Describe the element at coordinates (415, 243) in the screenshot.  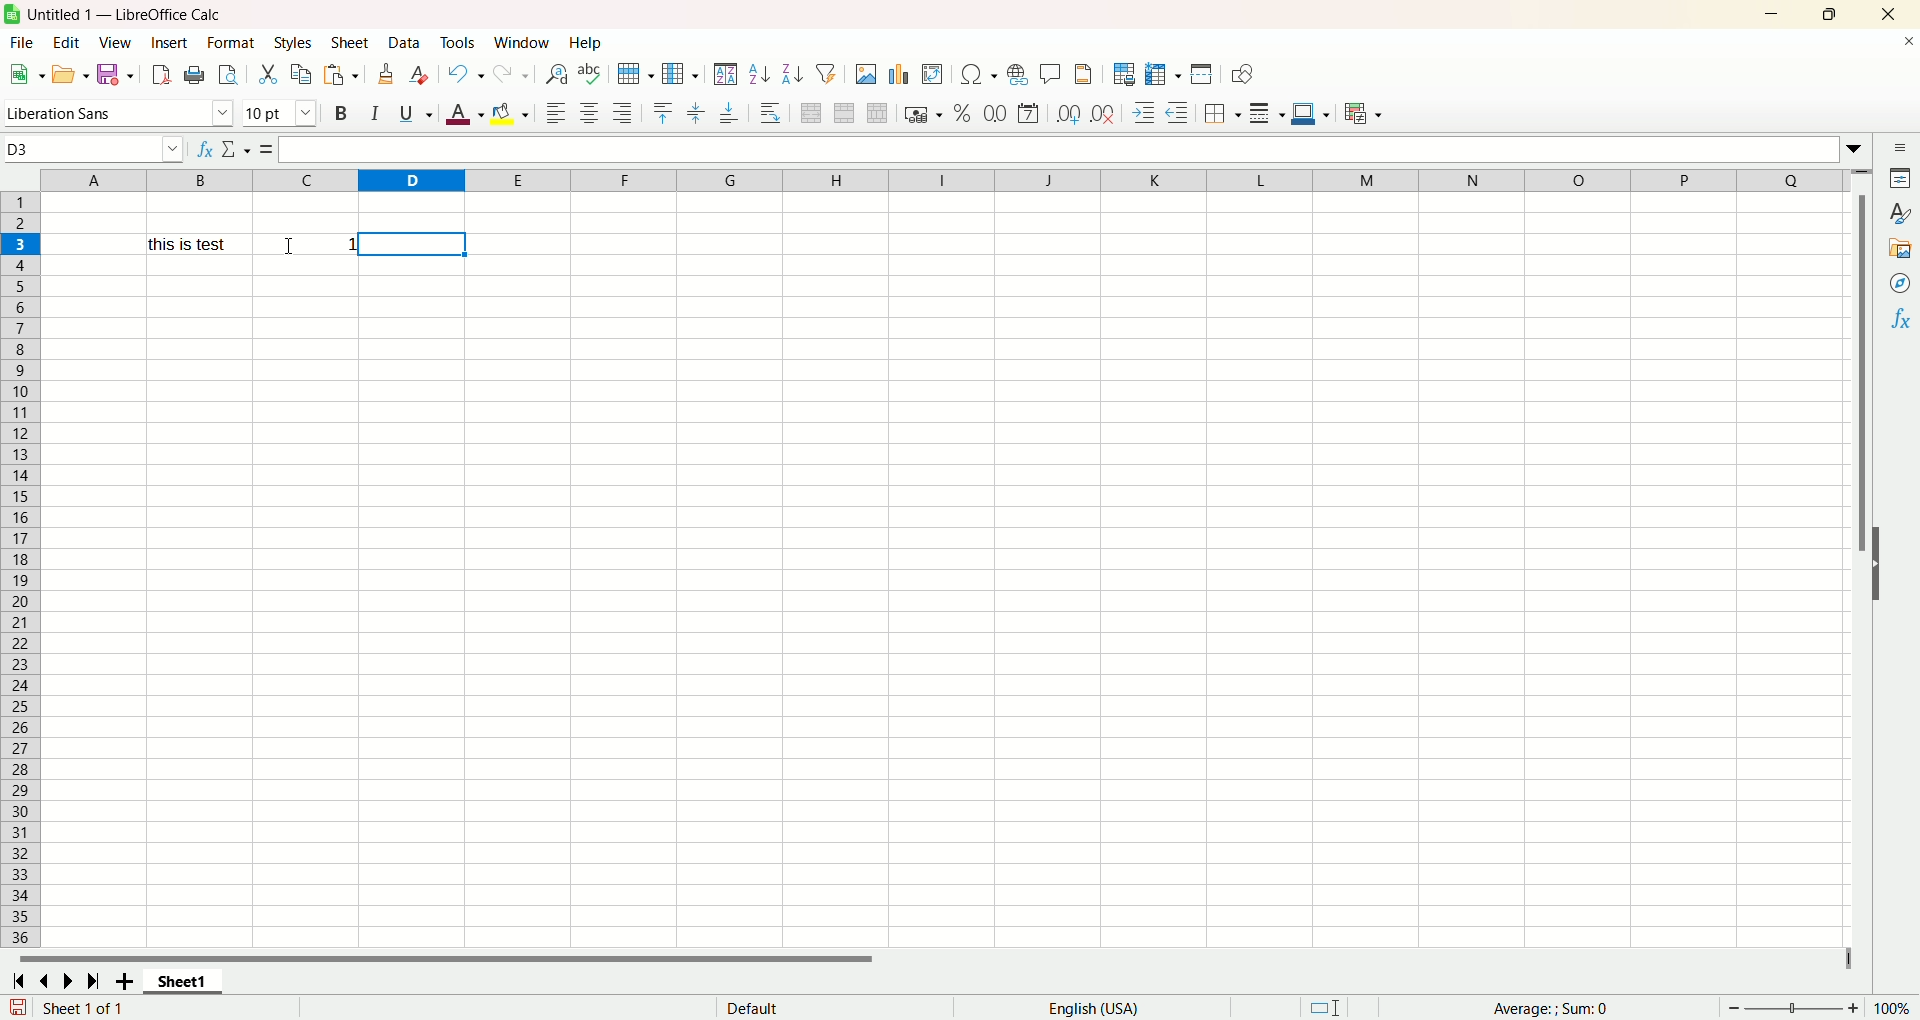
I see `active cell` at that location.